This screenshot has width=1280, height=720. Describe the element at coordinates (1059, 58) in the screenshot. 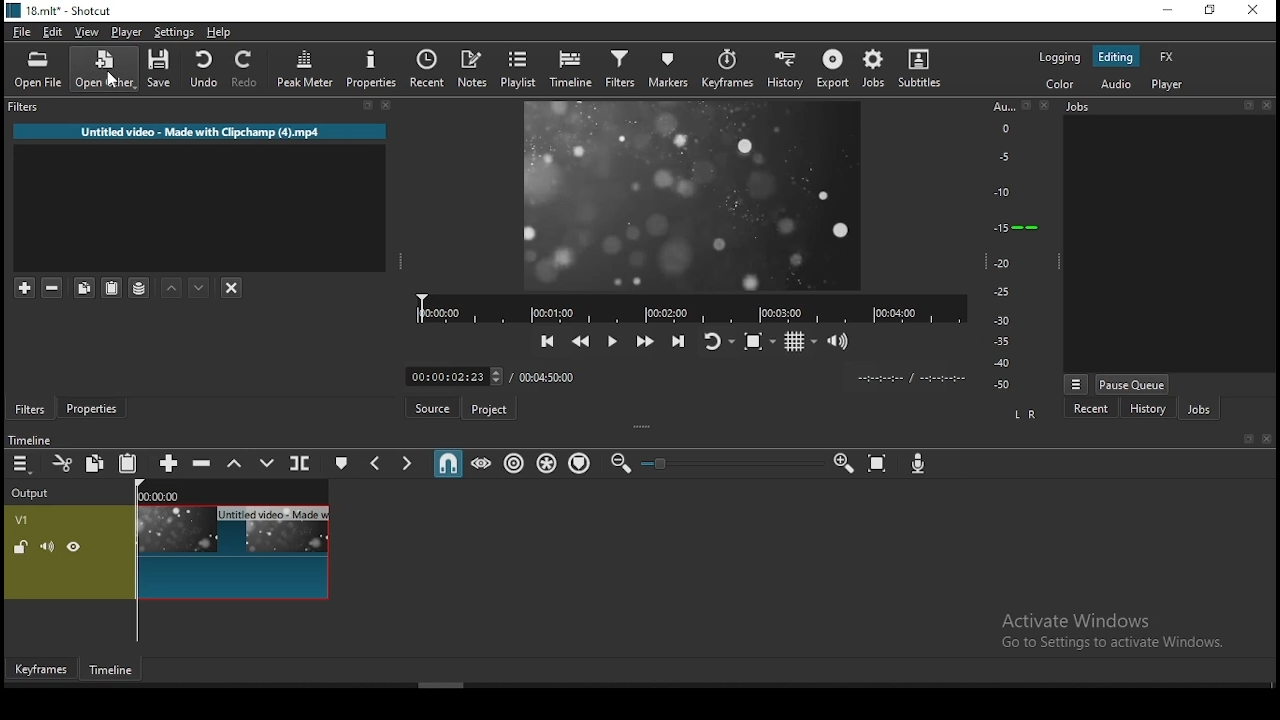

I see `logging` at that location.